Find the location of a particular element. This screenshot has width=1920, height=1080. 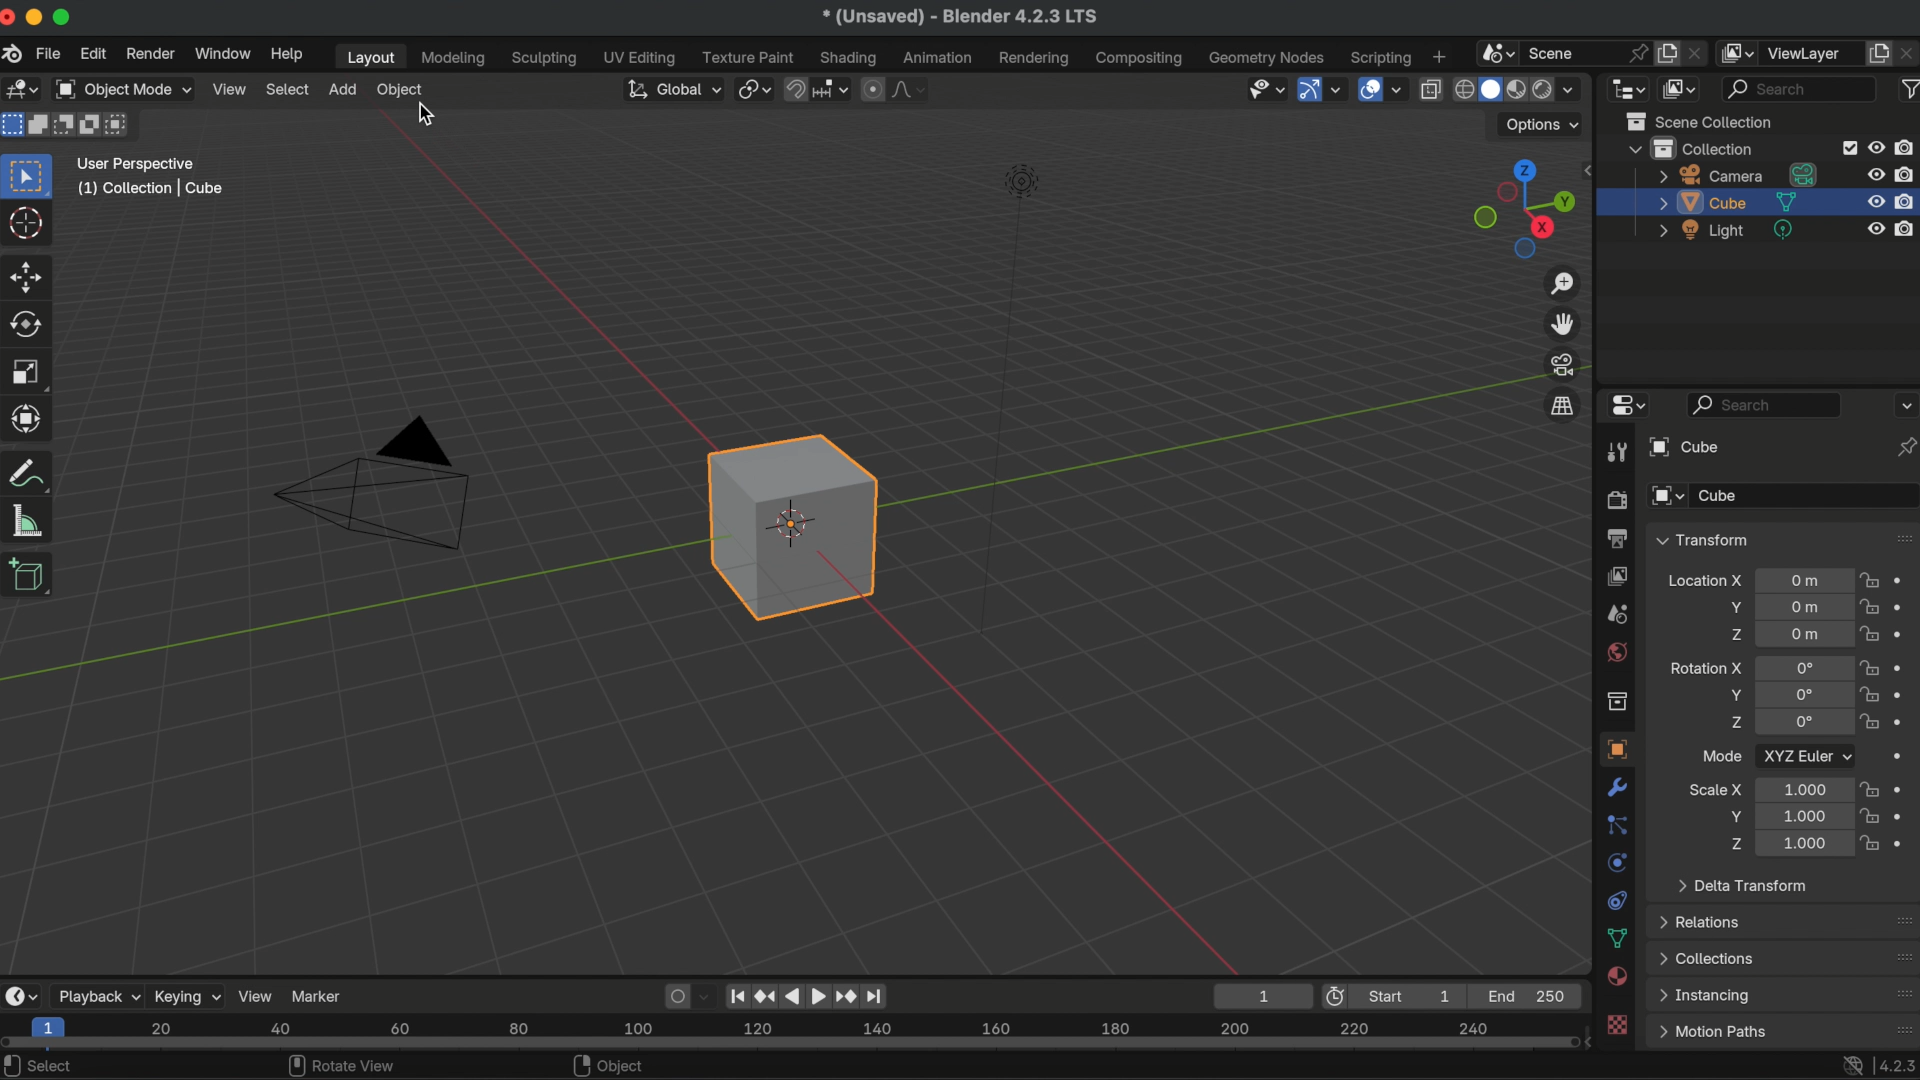

scale is located at coordinates (30, 418).